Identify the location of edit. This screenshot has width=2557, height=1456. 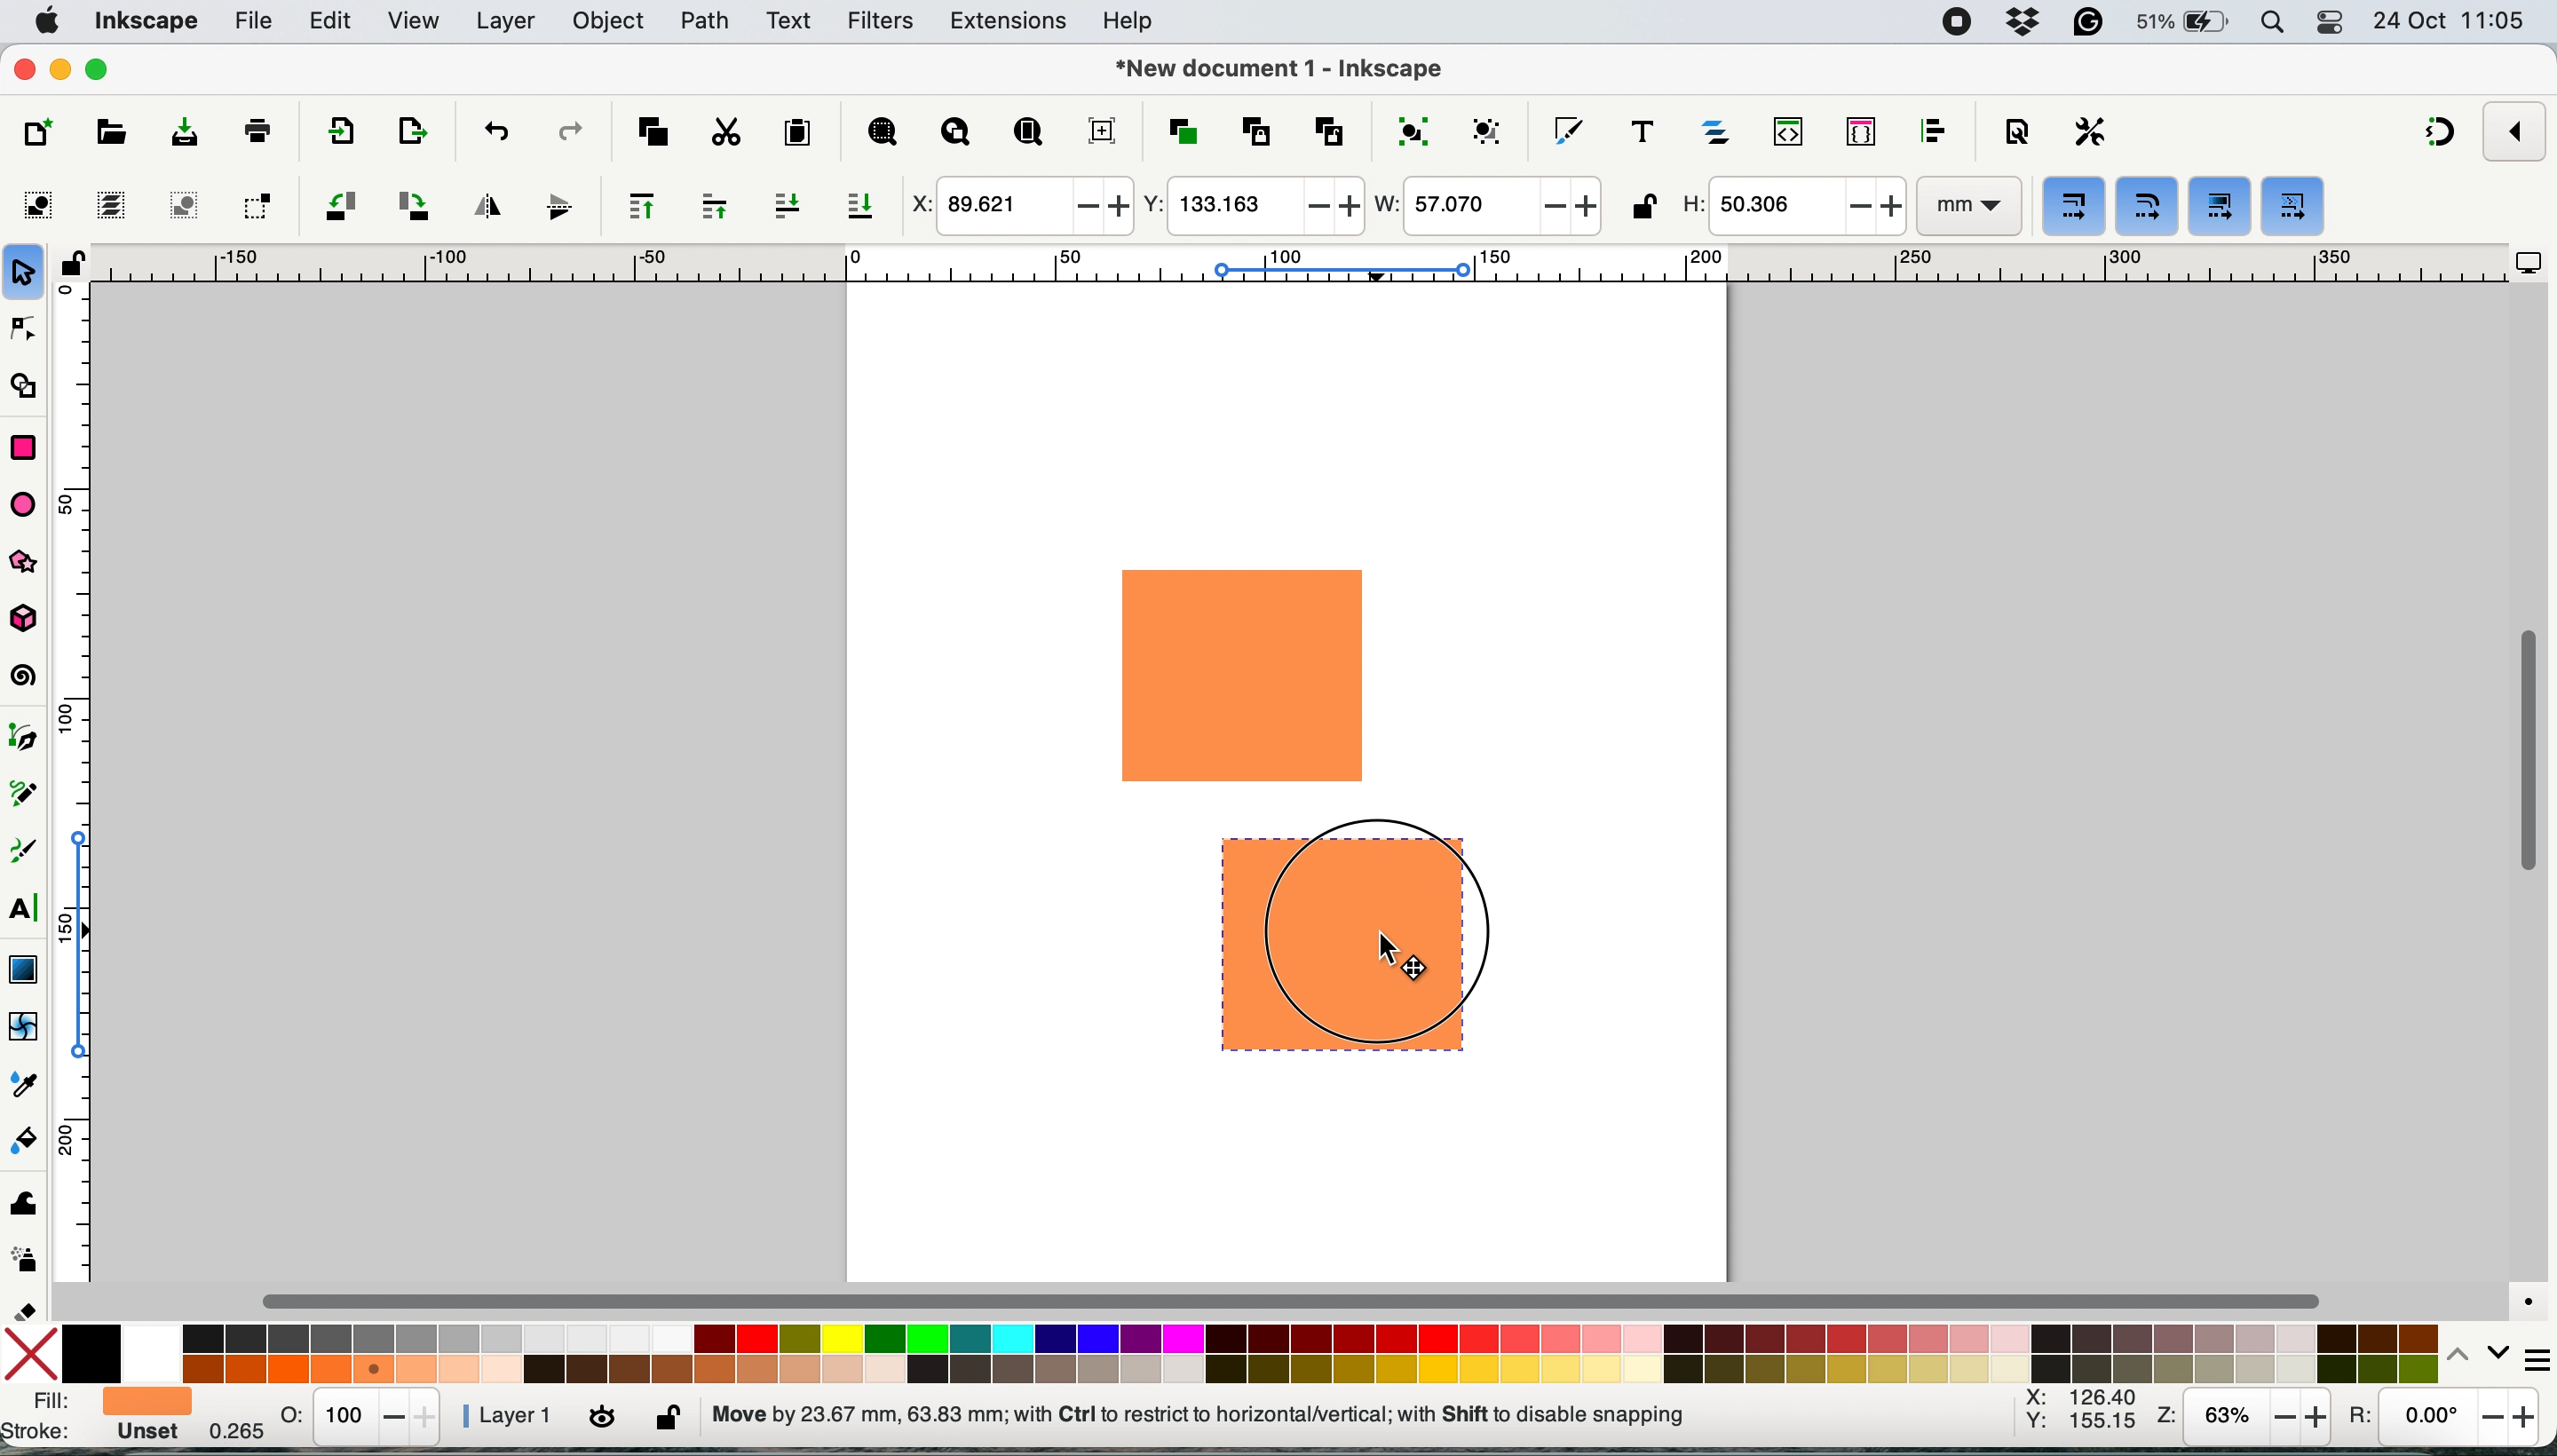
(333, 23).